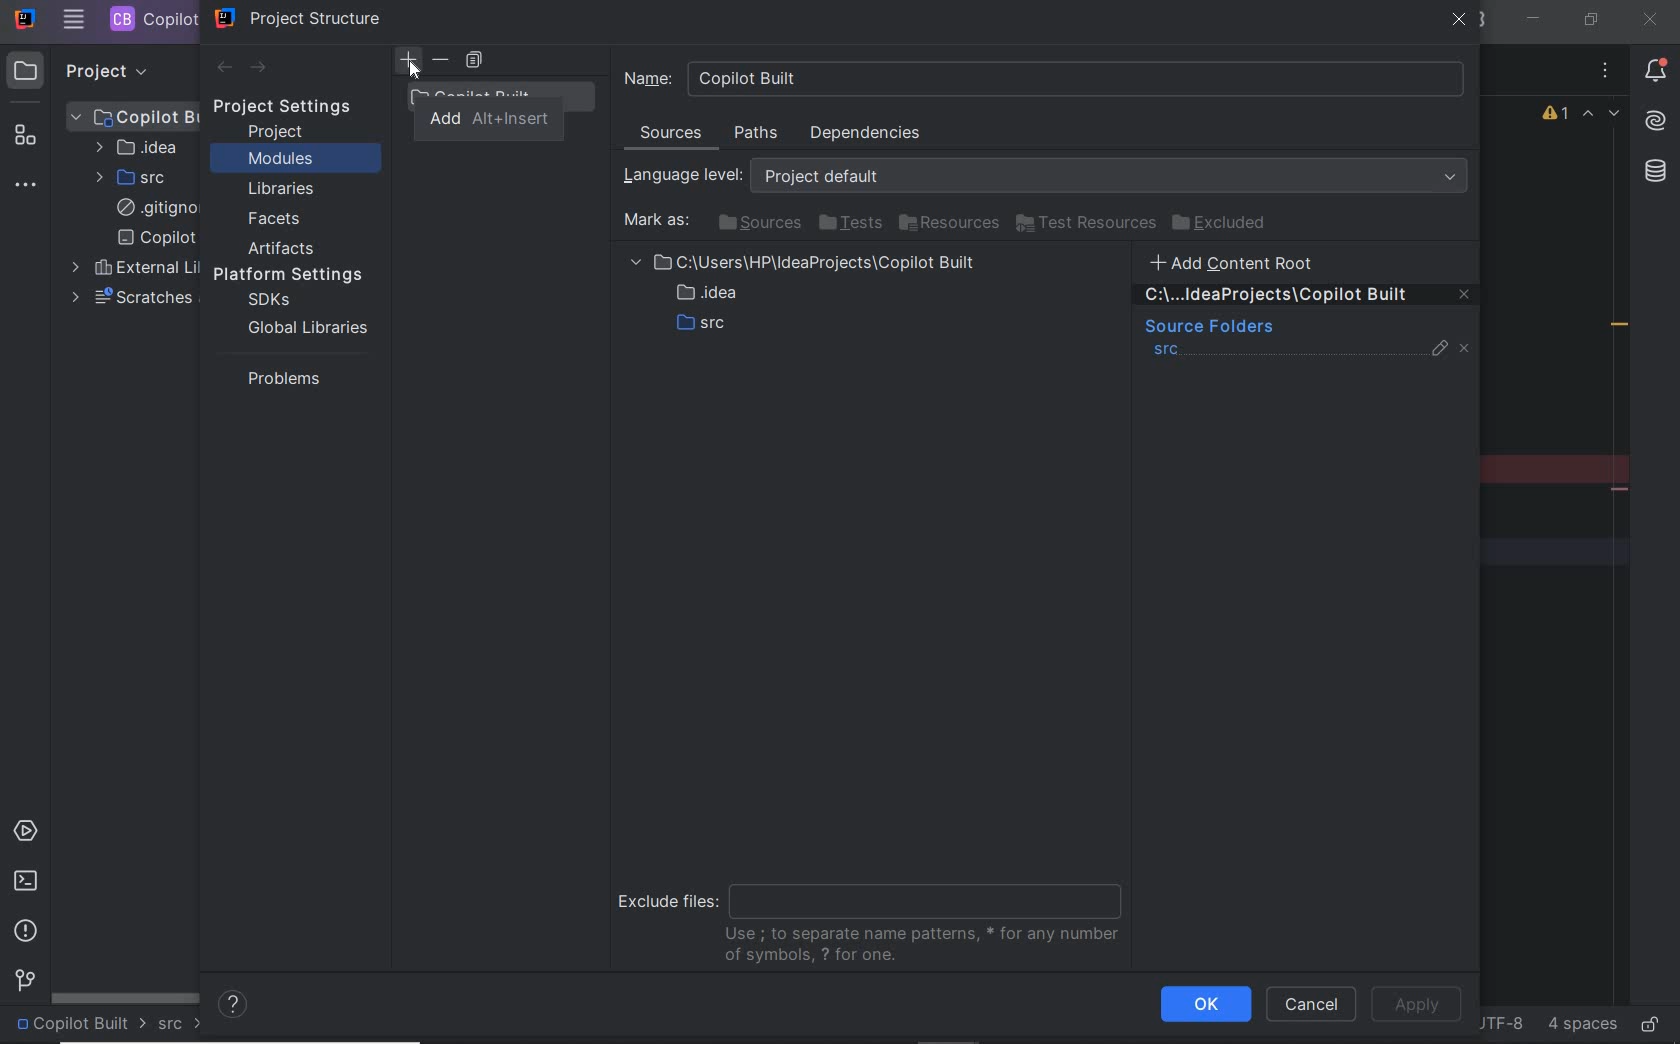 This screenshot has width=1680, height=1044. Describe the element at coordinates (1557, 116) in the screenshot. I see `1 warning` at that location.